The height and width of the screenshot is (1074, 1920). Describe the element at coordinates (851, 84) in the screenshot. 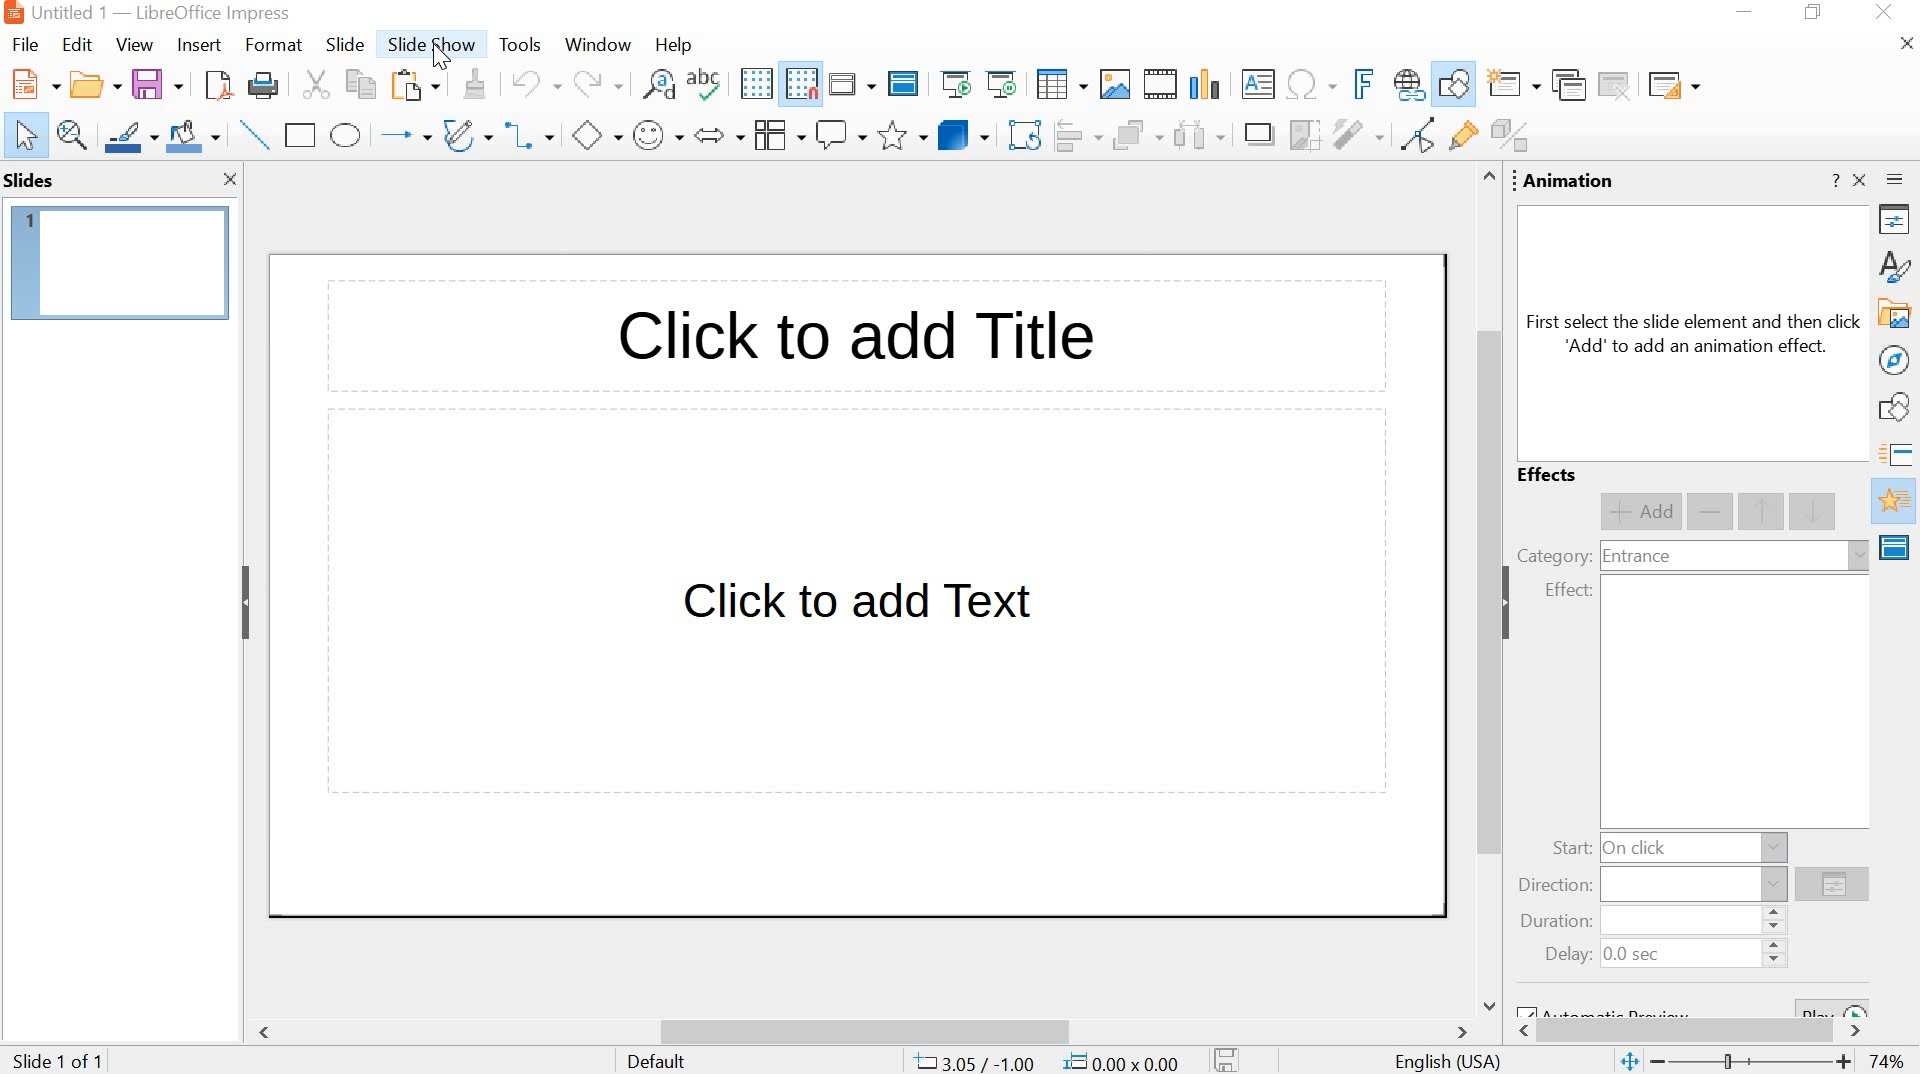

I see `display views` at that location.